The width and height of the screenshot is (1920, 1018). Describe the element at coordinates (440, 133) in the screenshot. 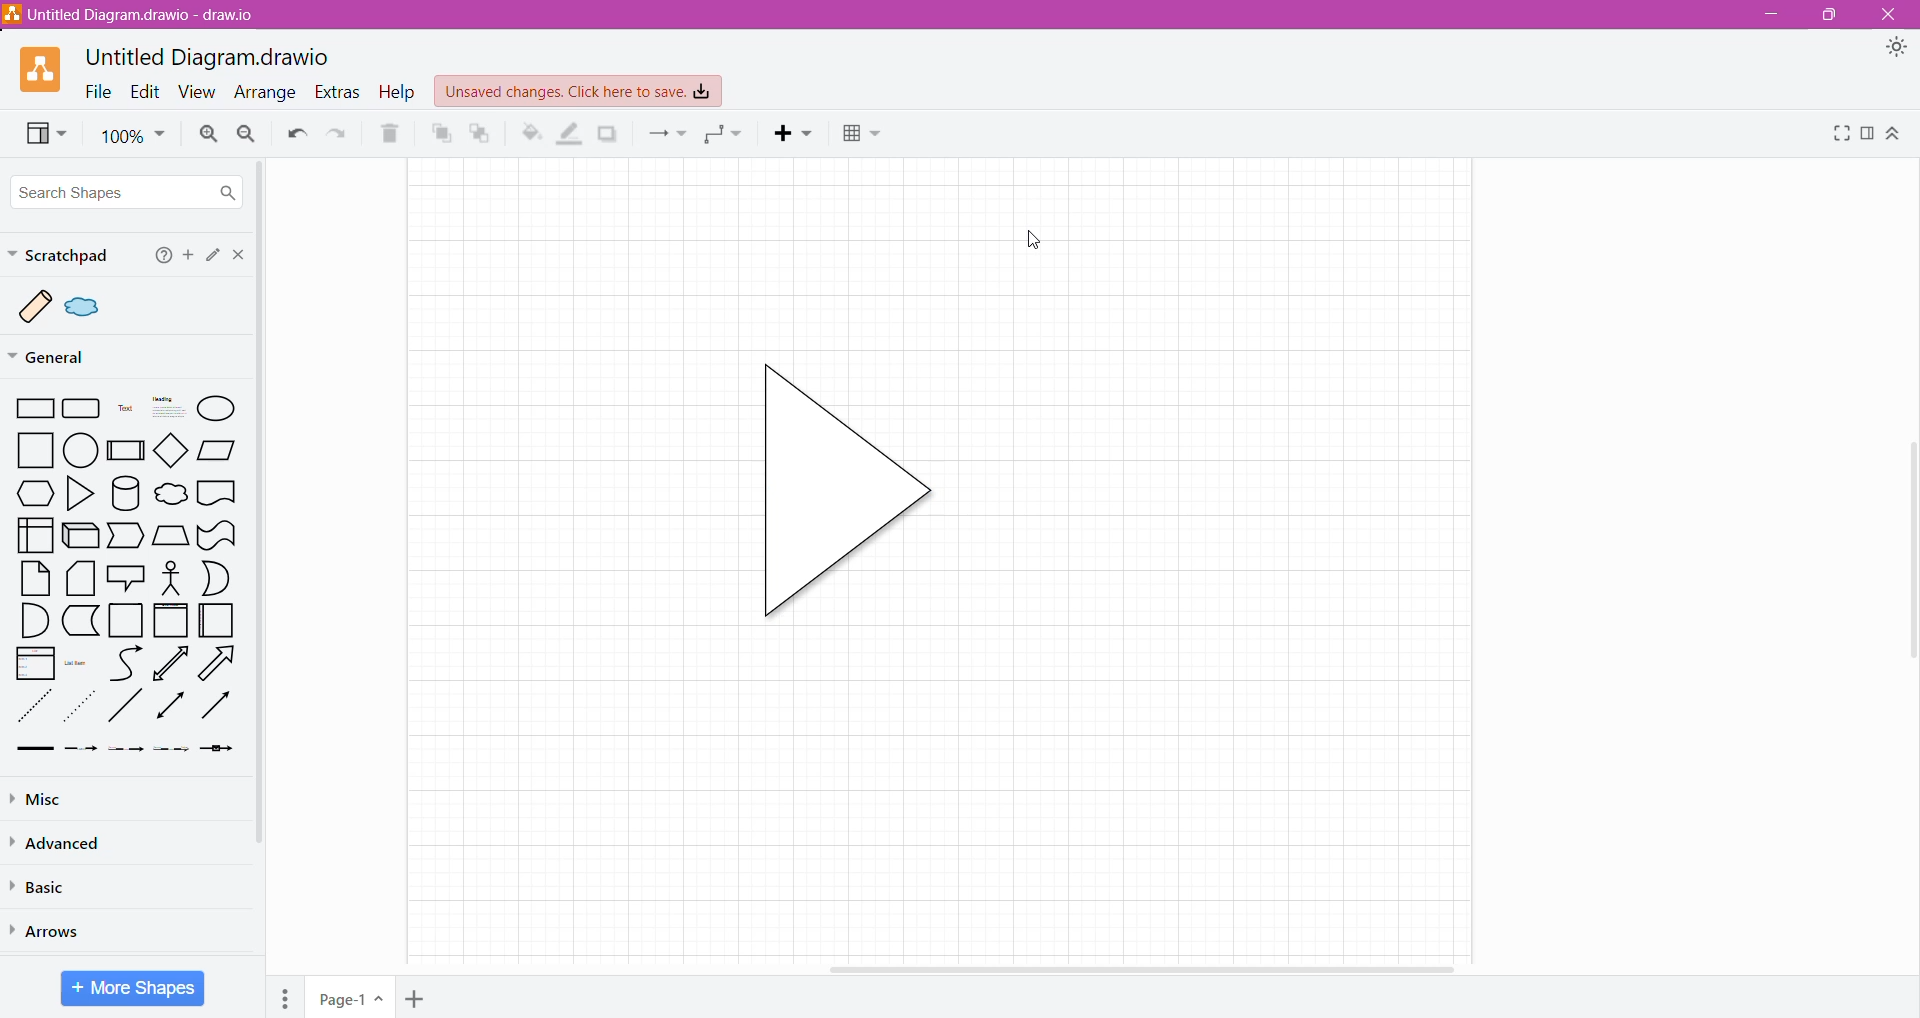

I see `To Front` at that location.